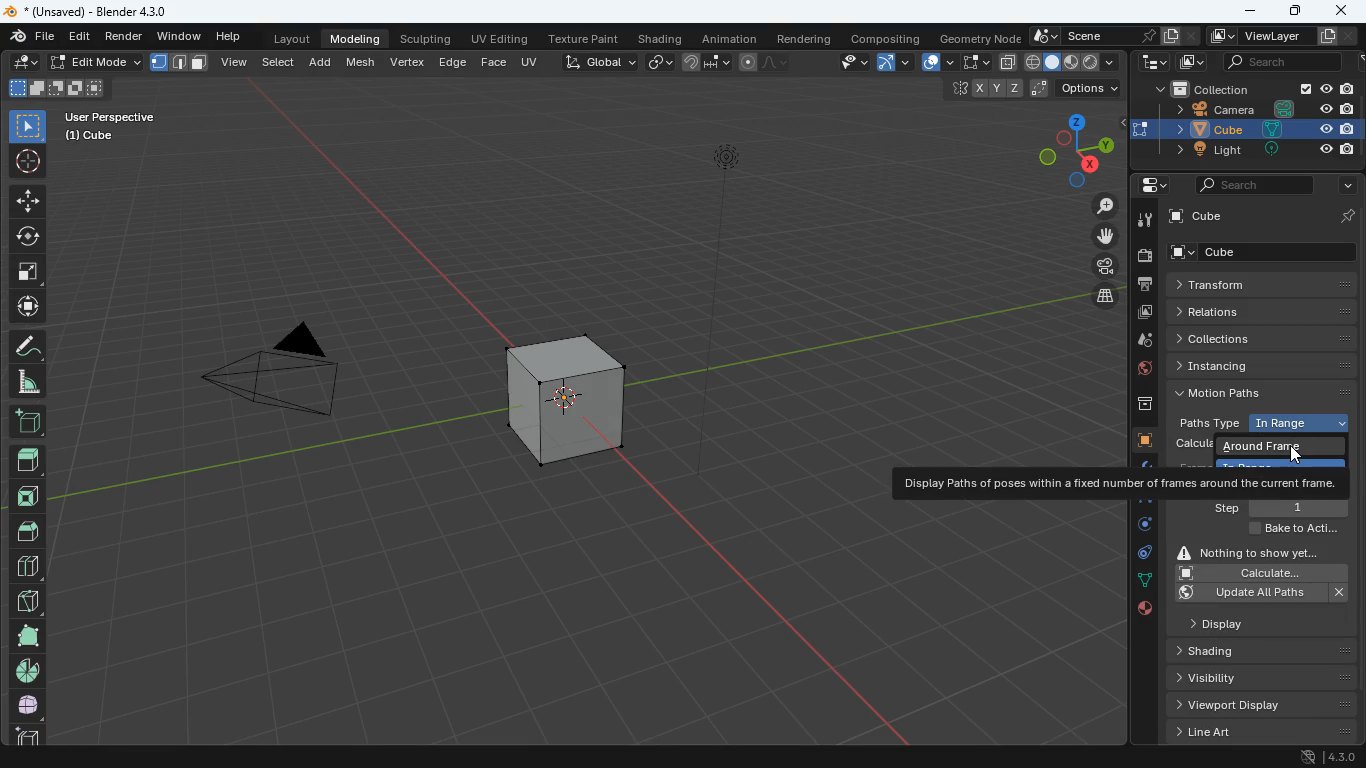 The image size is (1366, 768). Describe the element at coordinates (127, 38) in the screenshot. I see `render` at that location.